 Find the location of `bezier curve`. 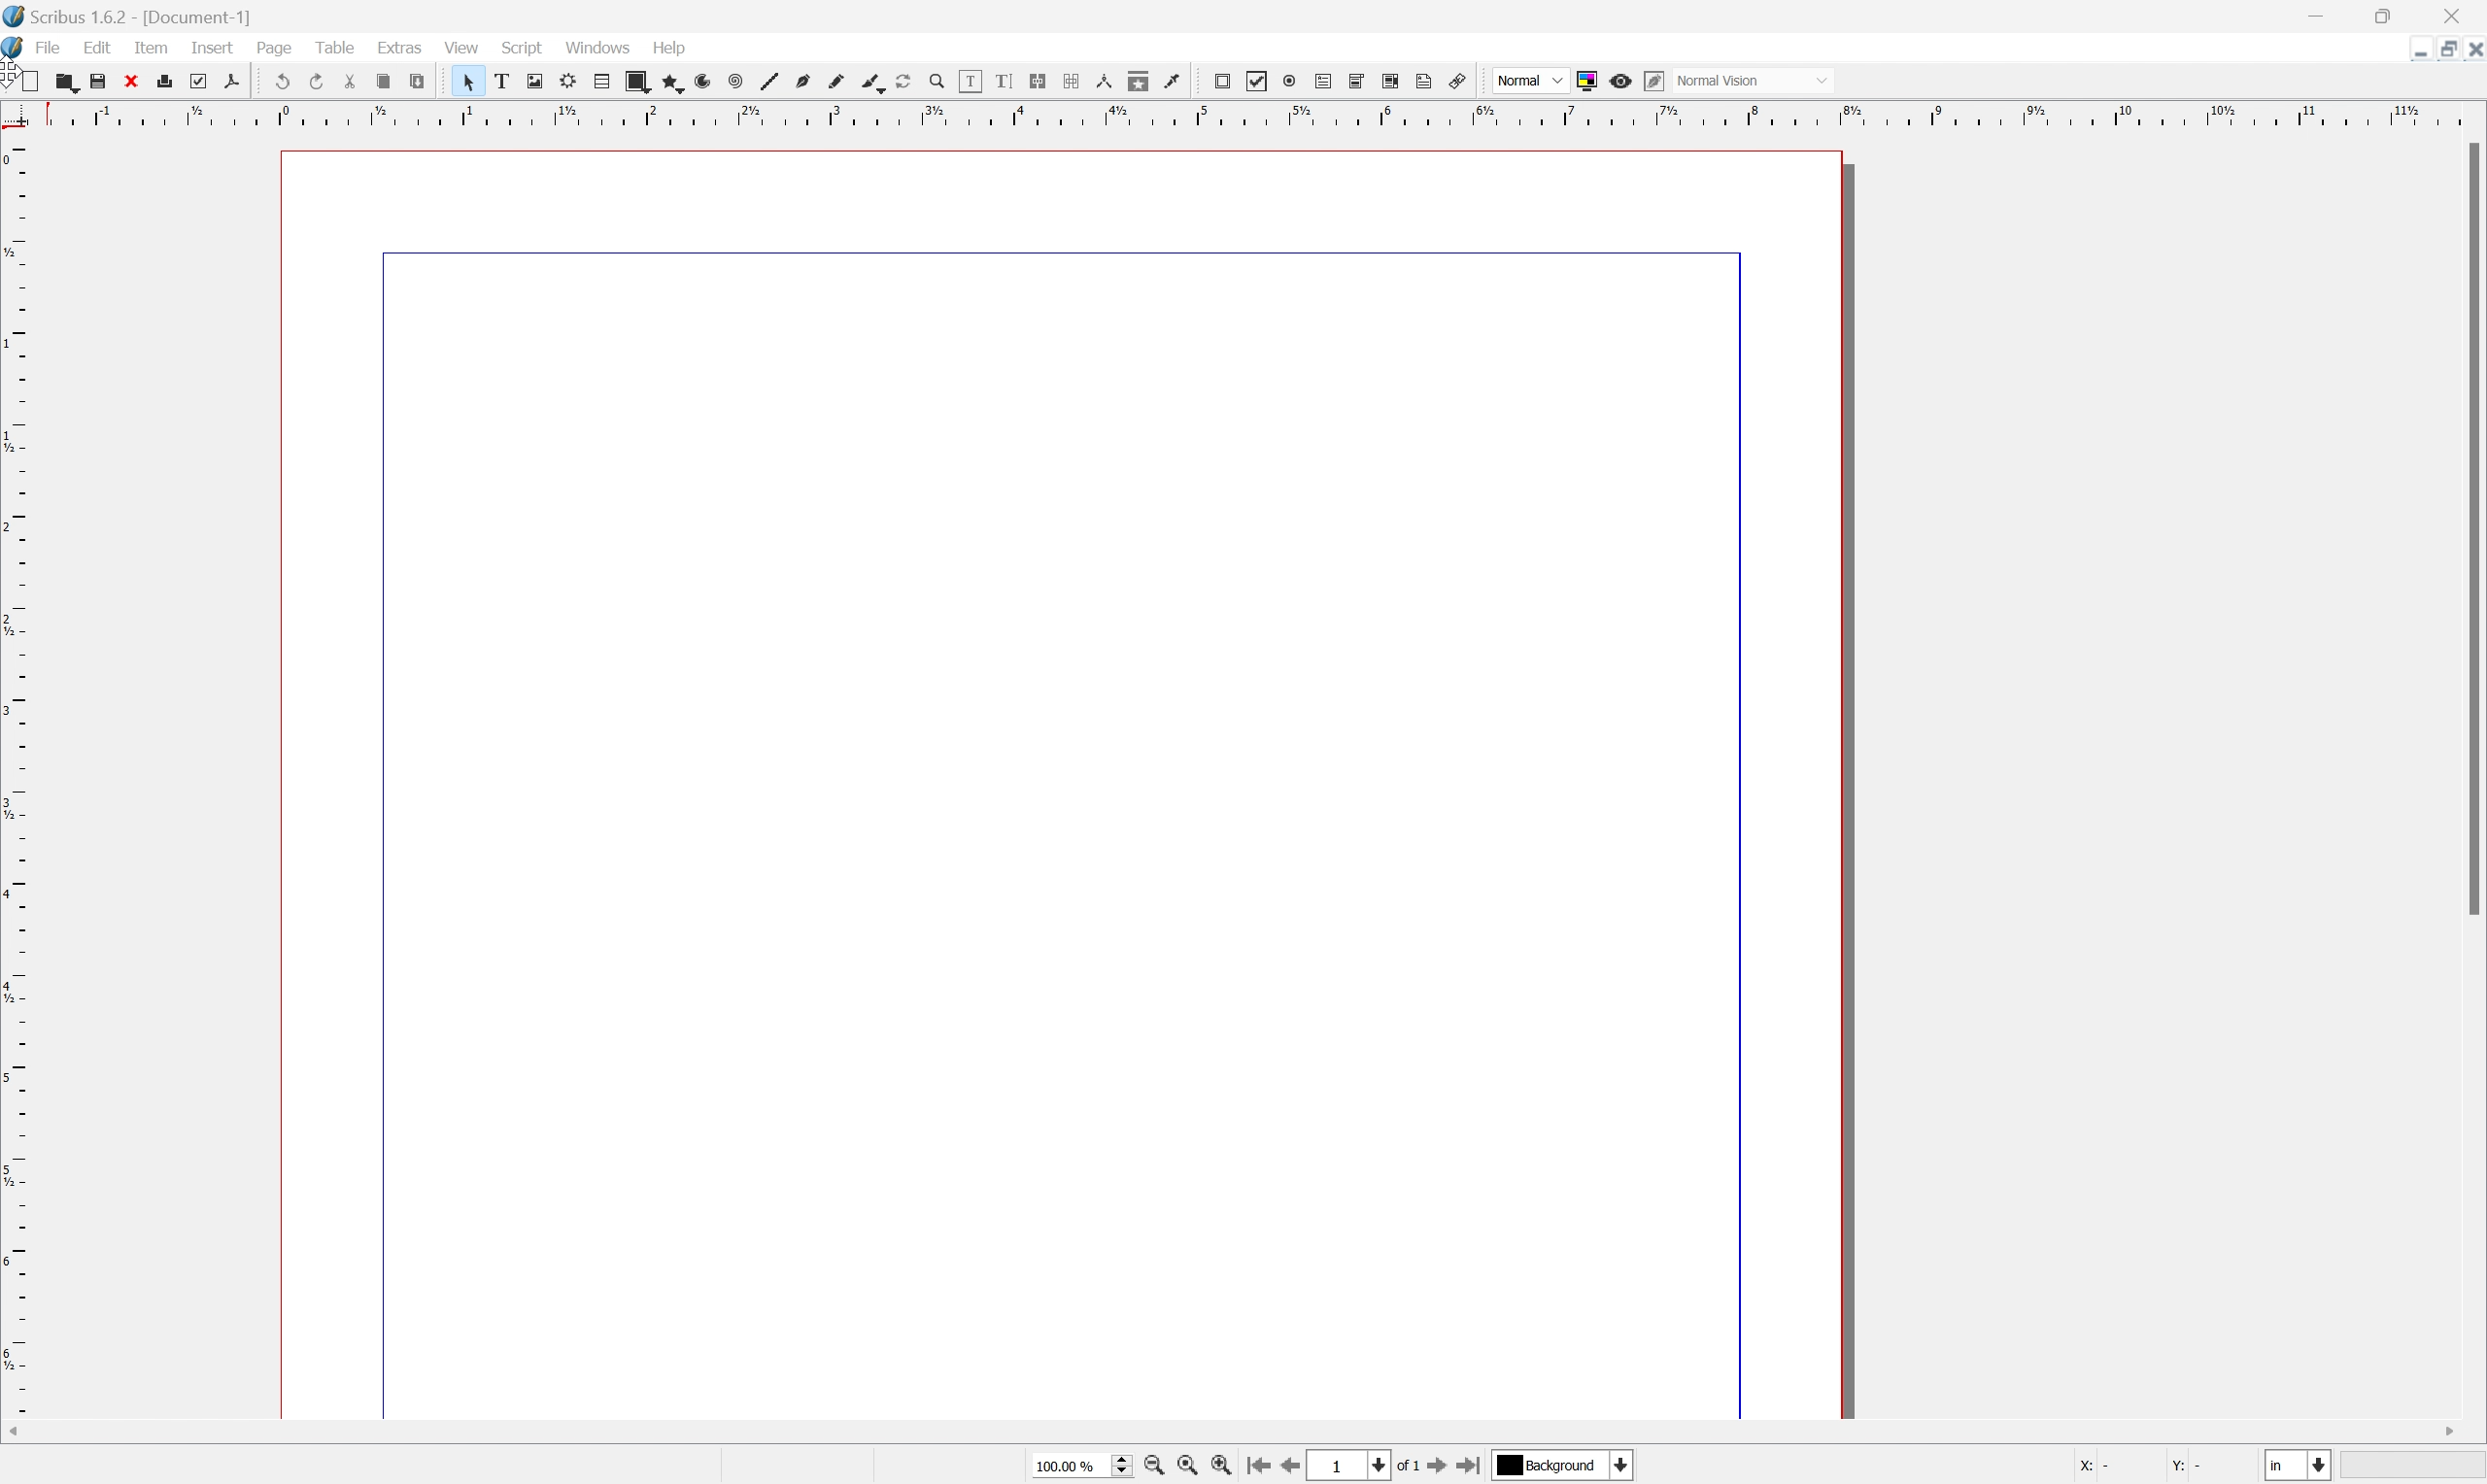

bezier curve is located at coordinates (799, 79).